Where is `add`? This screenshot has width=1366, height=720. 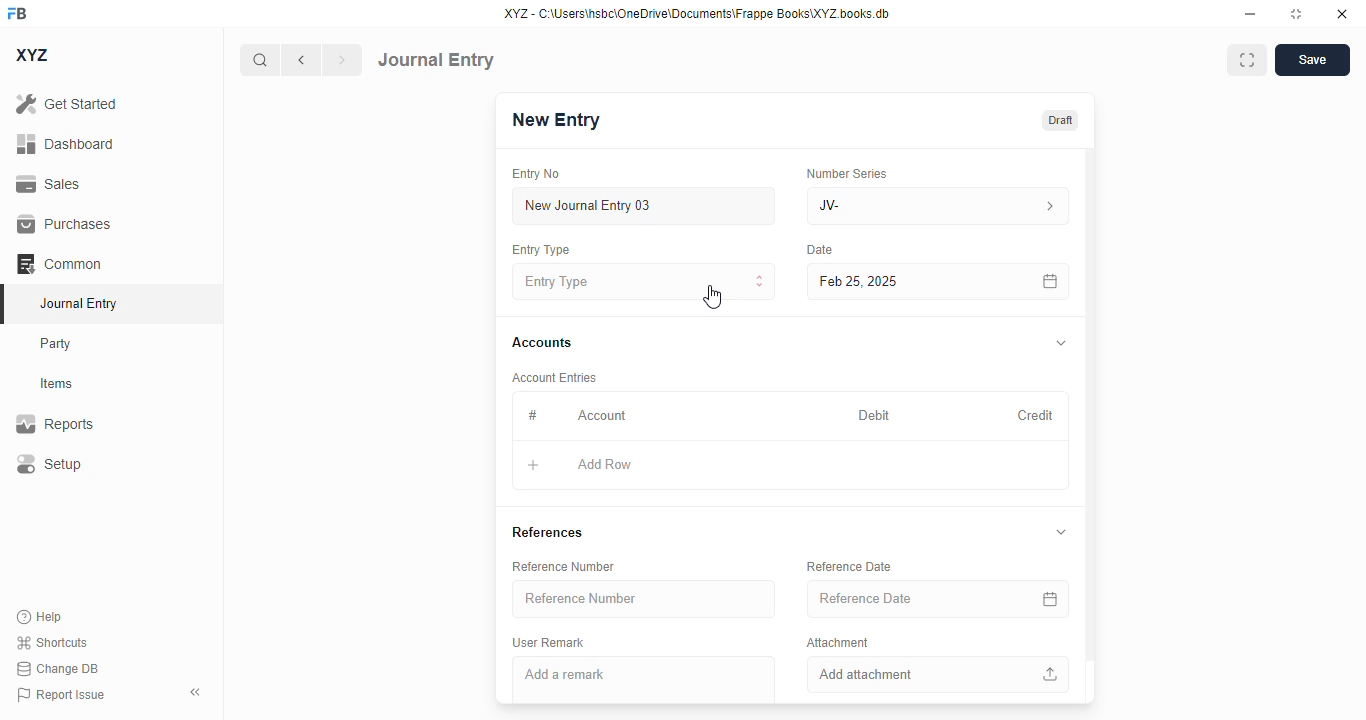
add is located at coordinates (533, 465).